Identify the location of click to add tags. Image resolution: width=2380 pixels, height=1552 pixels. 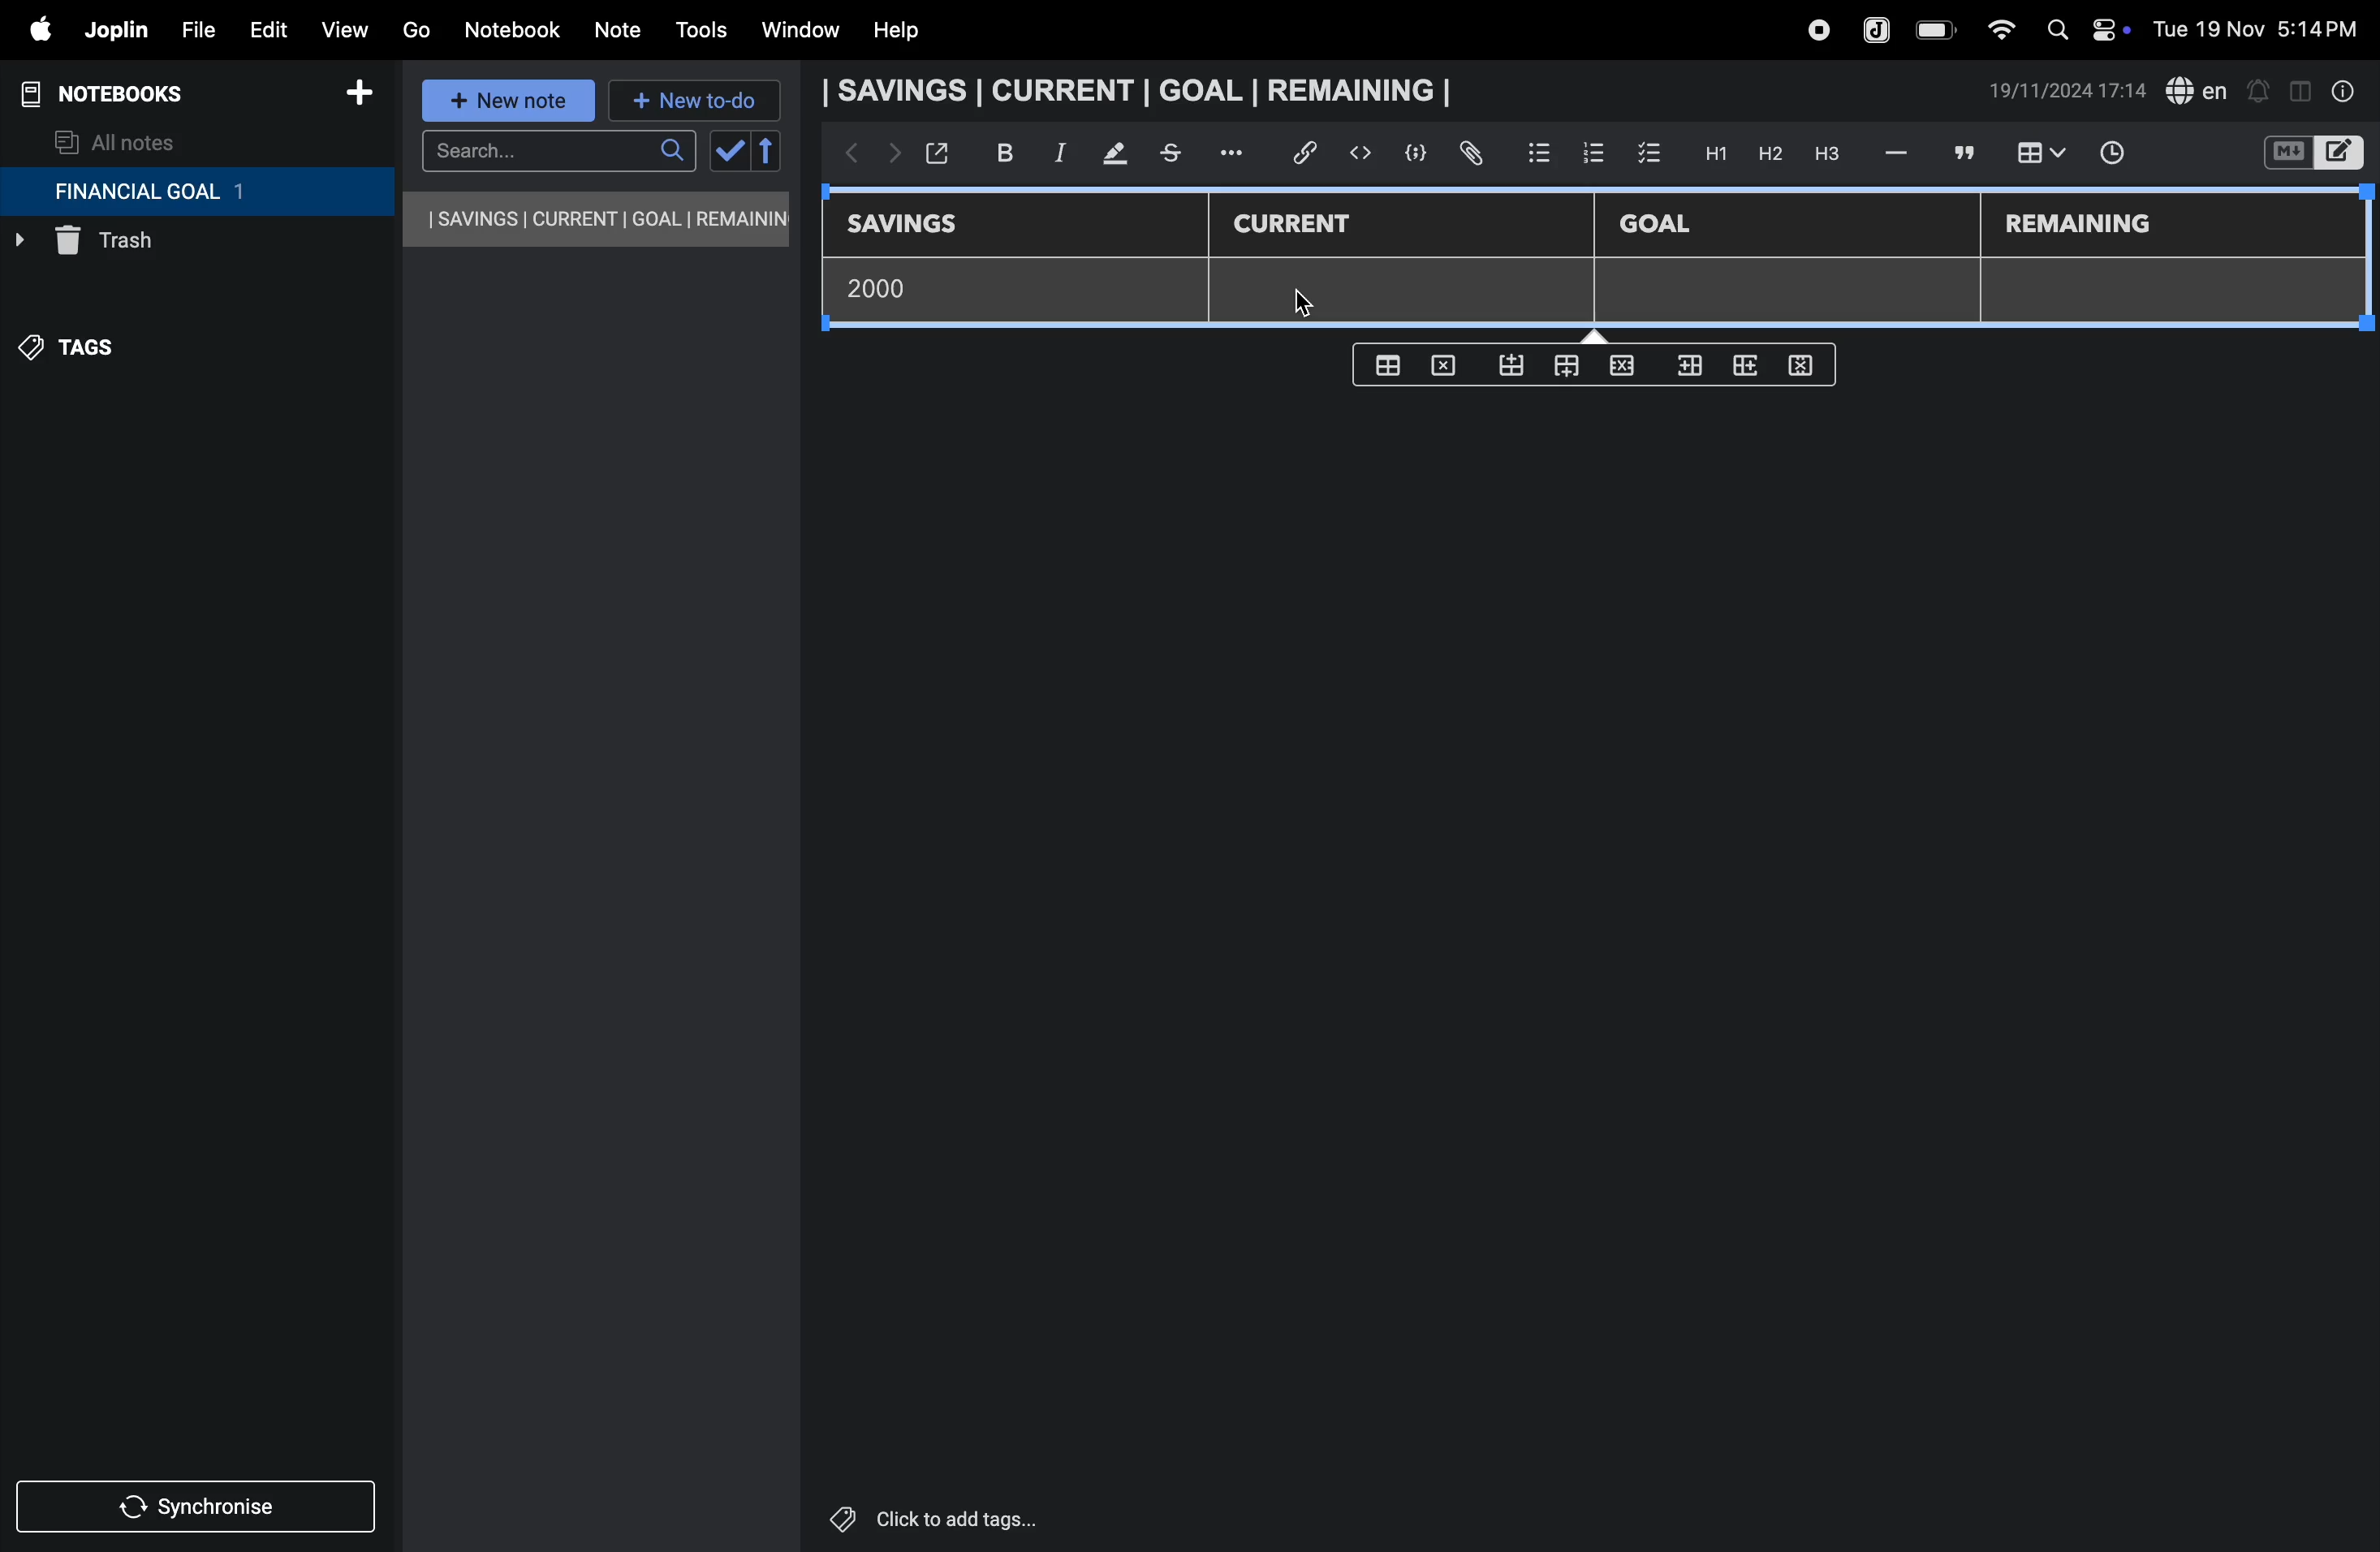
(984, 1517).